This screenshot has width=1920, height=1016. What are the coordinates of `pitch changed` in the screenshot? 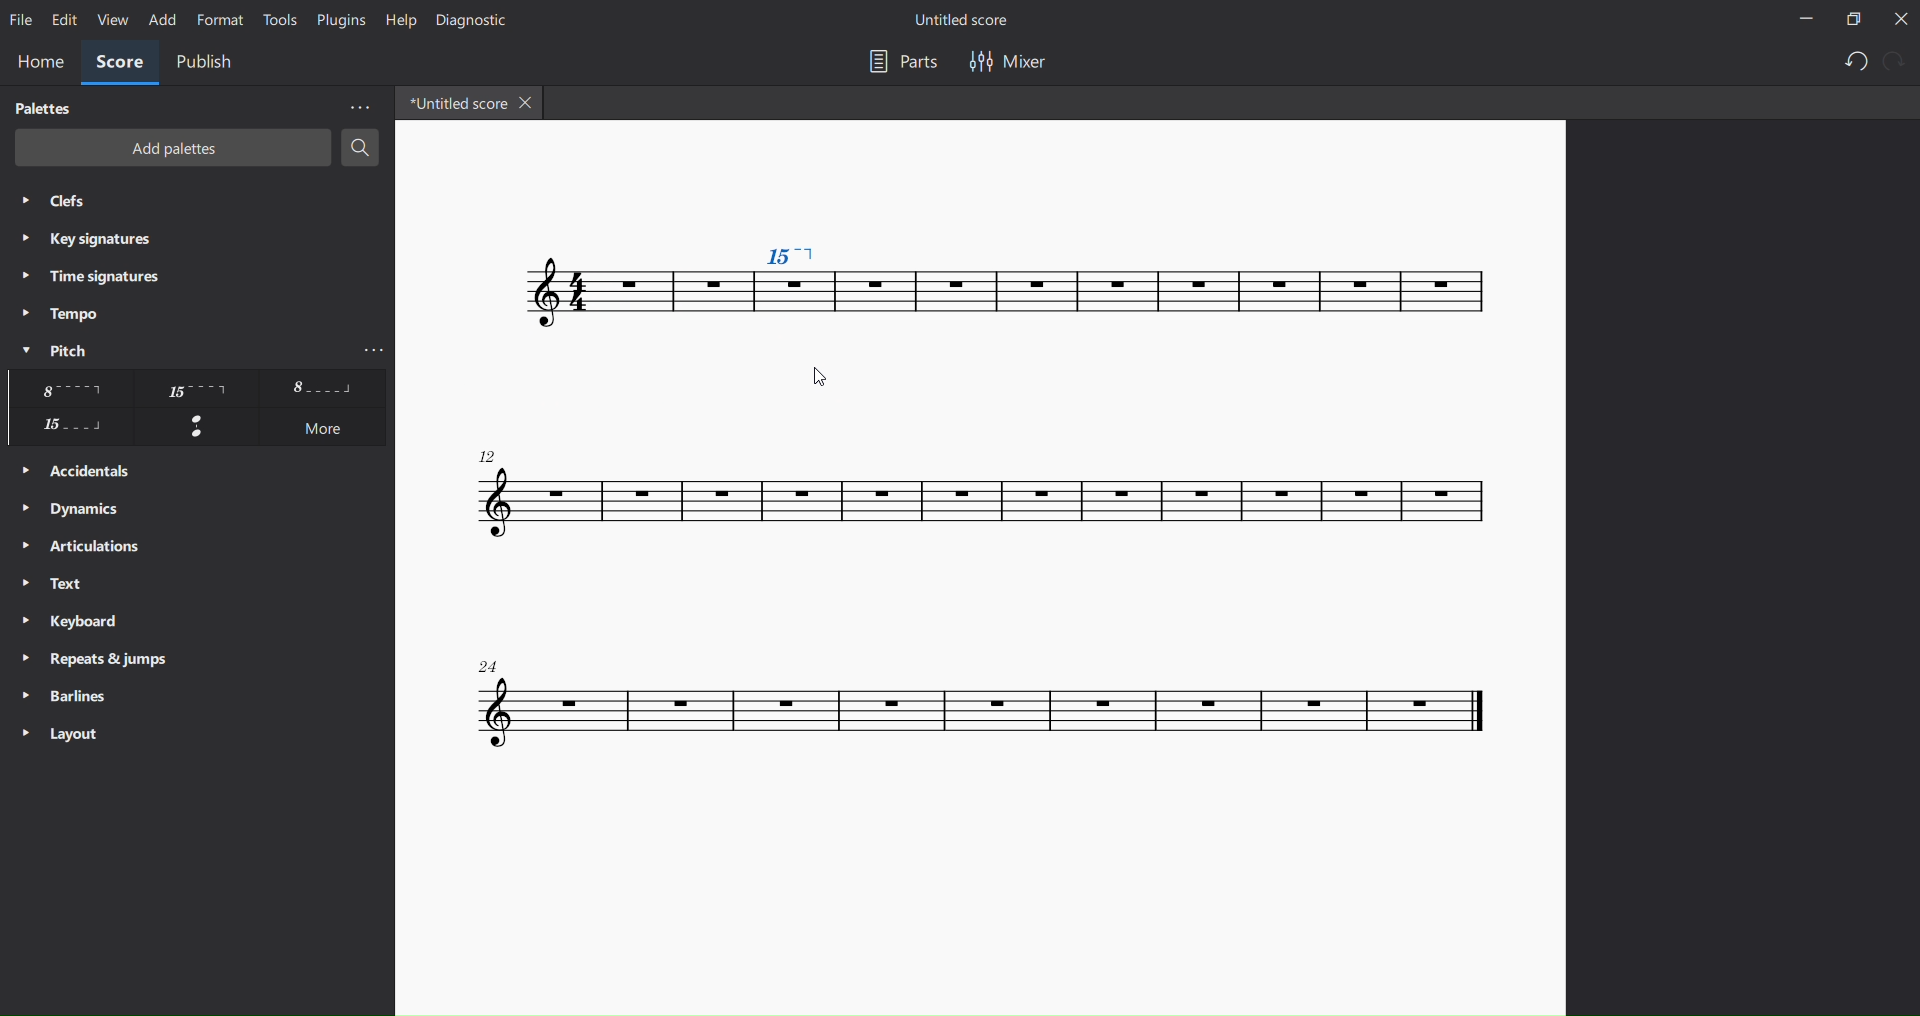 It's located at (798, 247).